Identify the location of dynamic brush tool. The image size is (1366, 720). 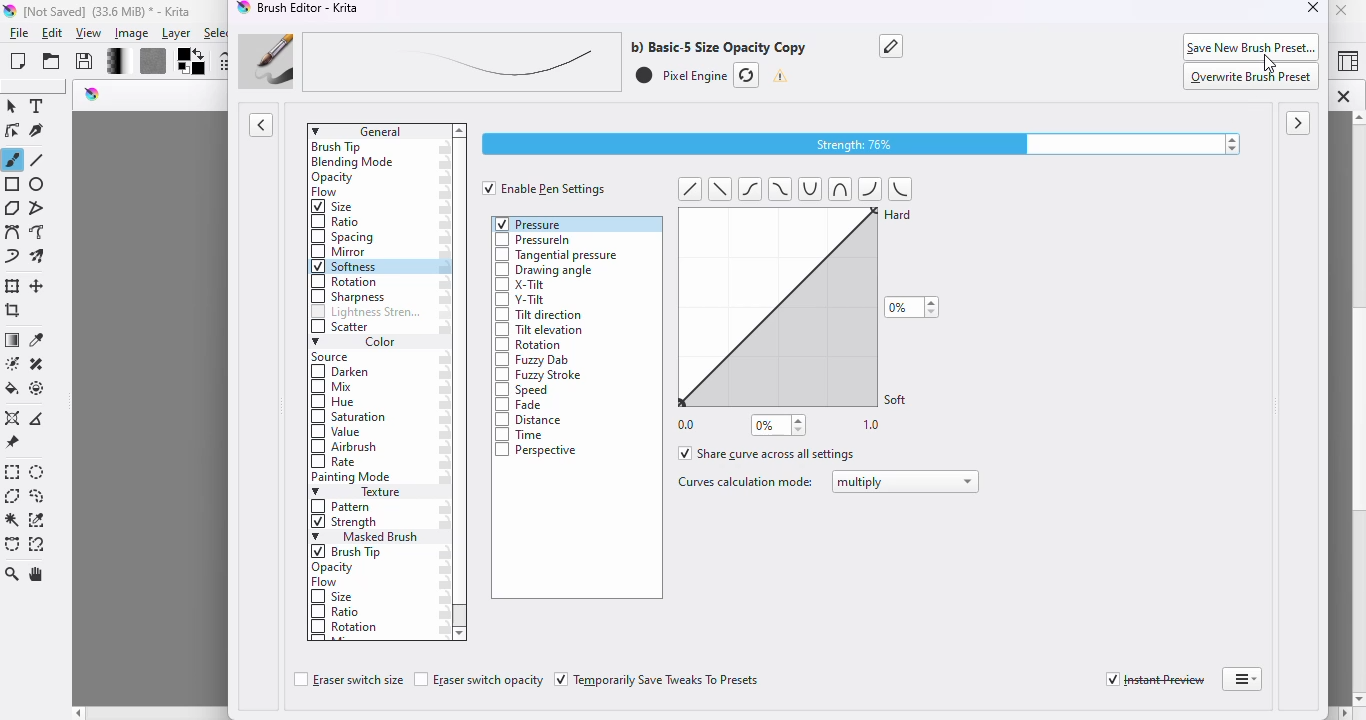
(12, 258).